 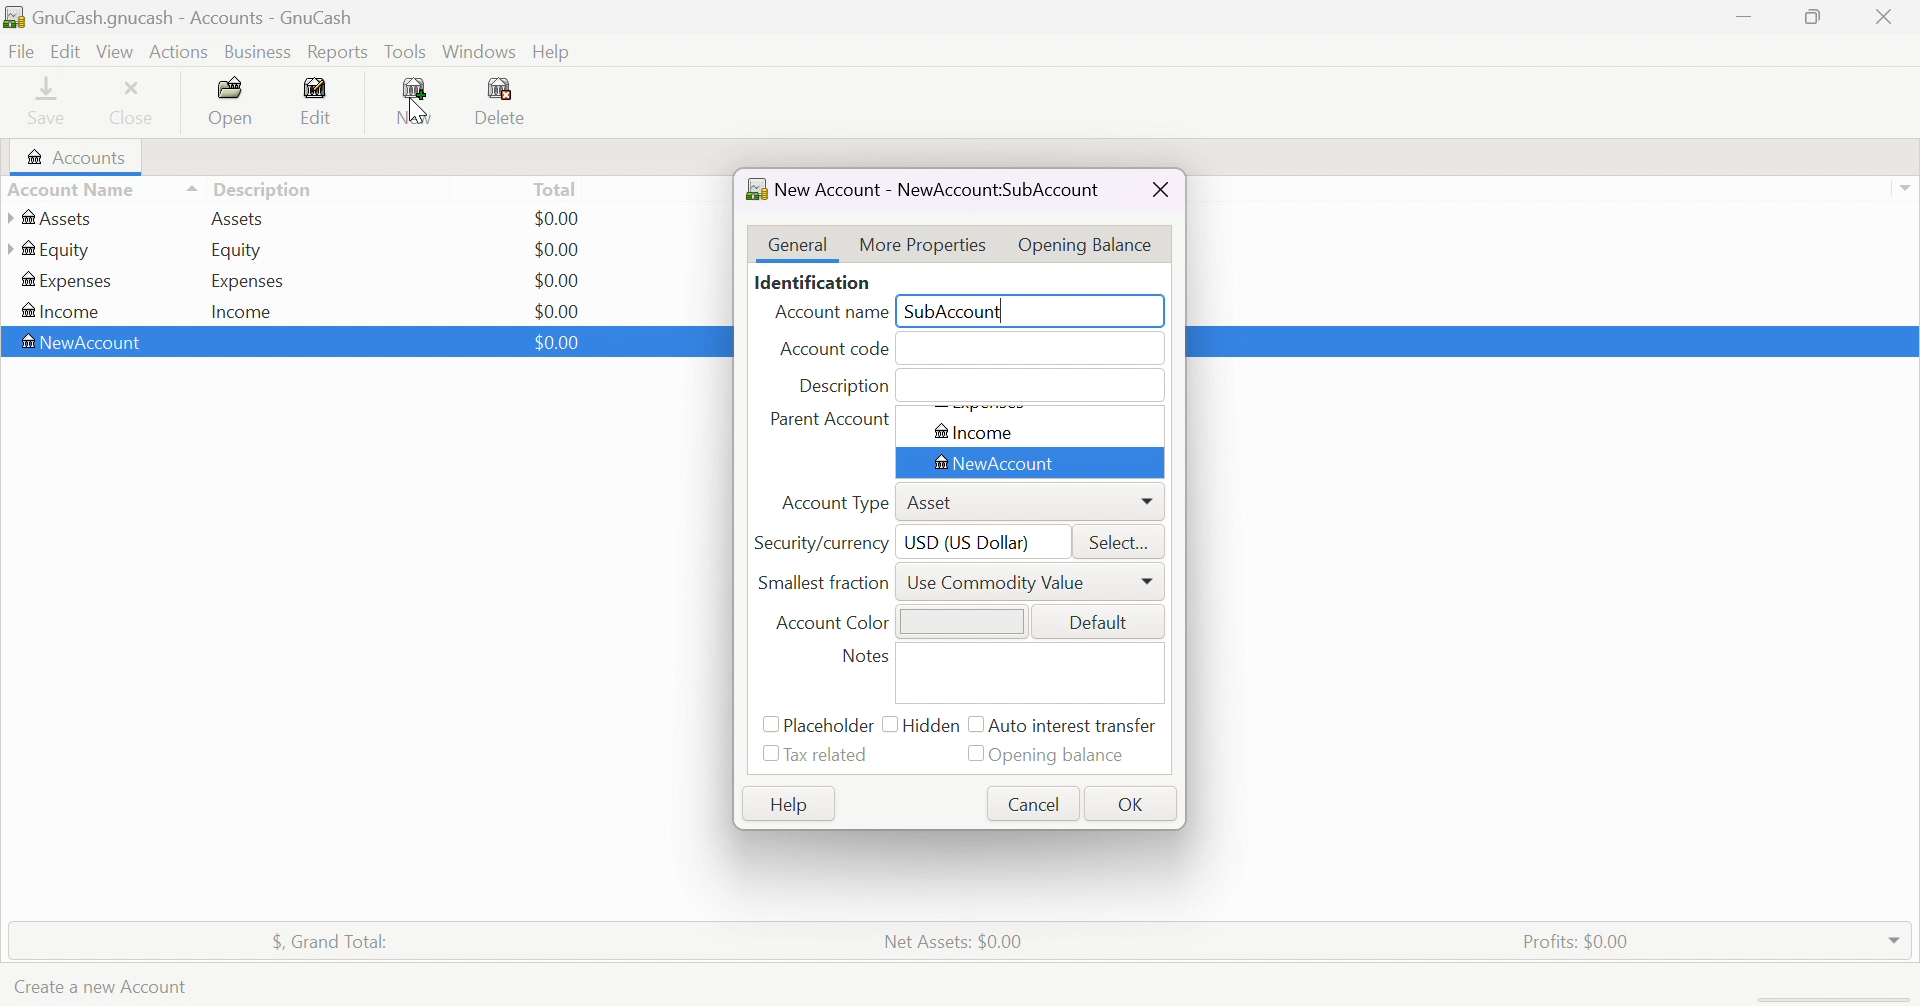 What do you see at coordinates (502, 103) in the screenshot?
I see `Delete` at bounding box center [502, 103].